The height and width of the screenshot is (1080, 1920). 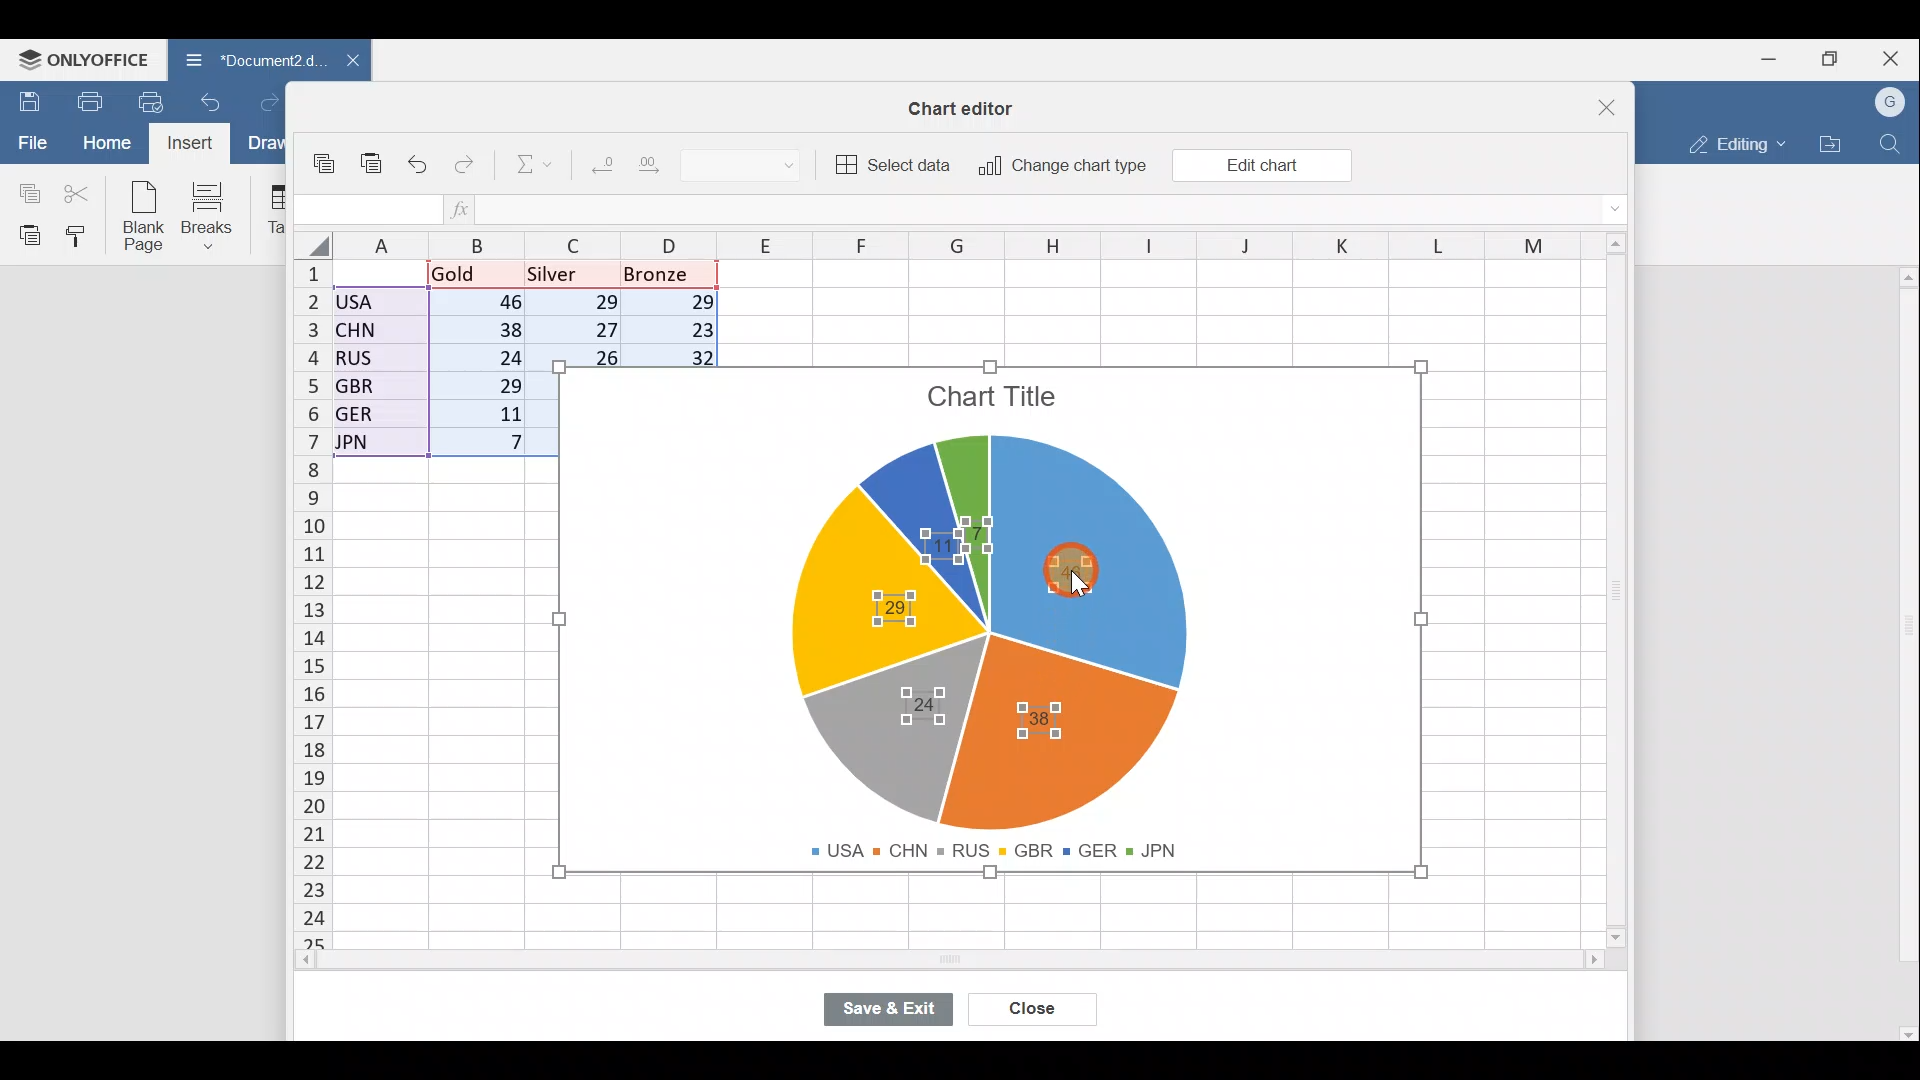 What do you see at coordinates (1060, 209) in the screenshot?
I see `Formula bar` at bounding box center [1060, 209].